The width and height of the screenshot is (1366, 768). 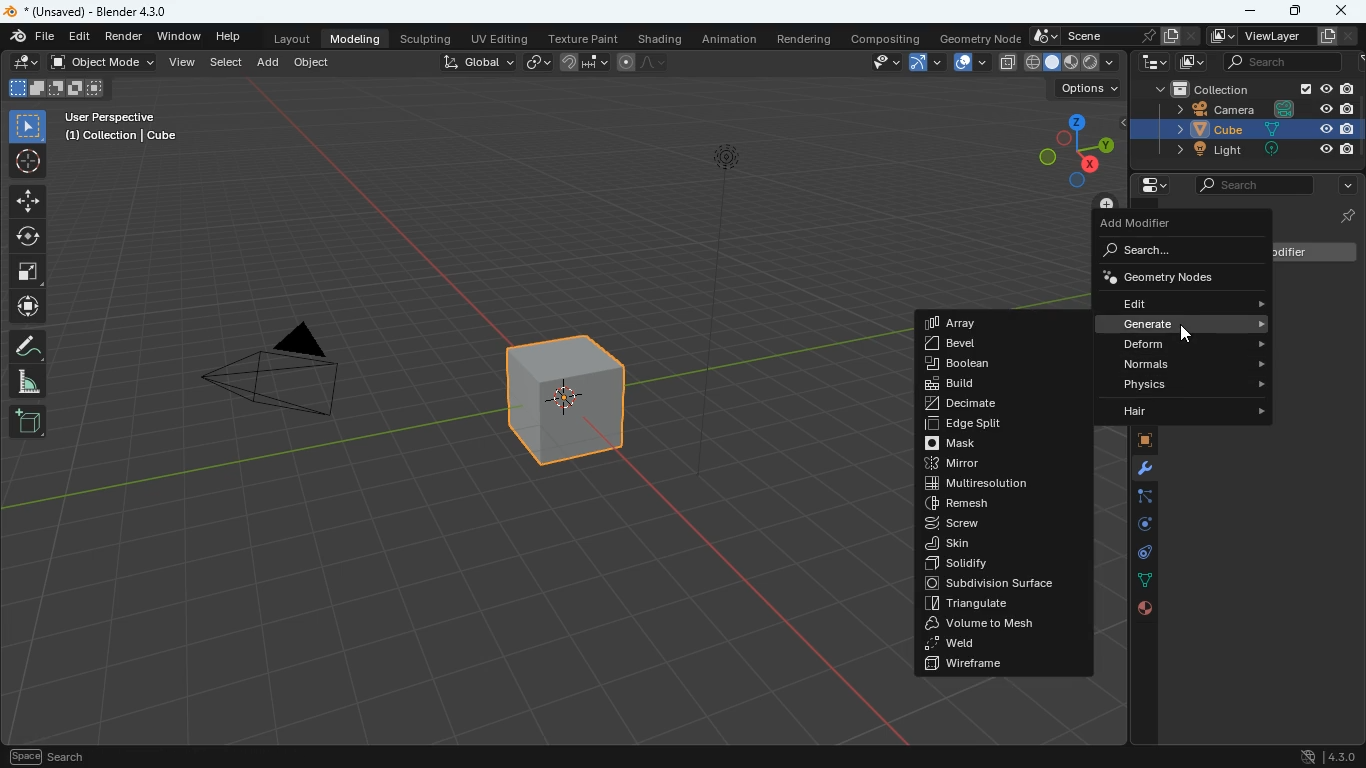 I want to click on public, so click(x=1145, y=609).